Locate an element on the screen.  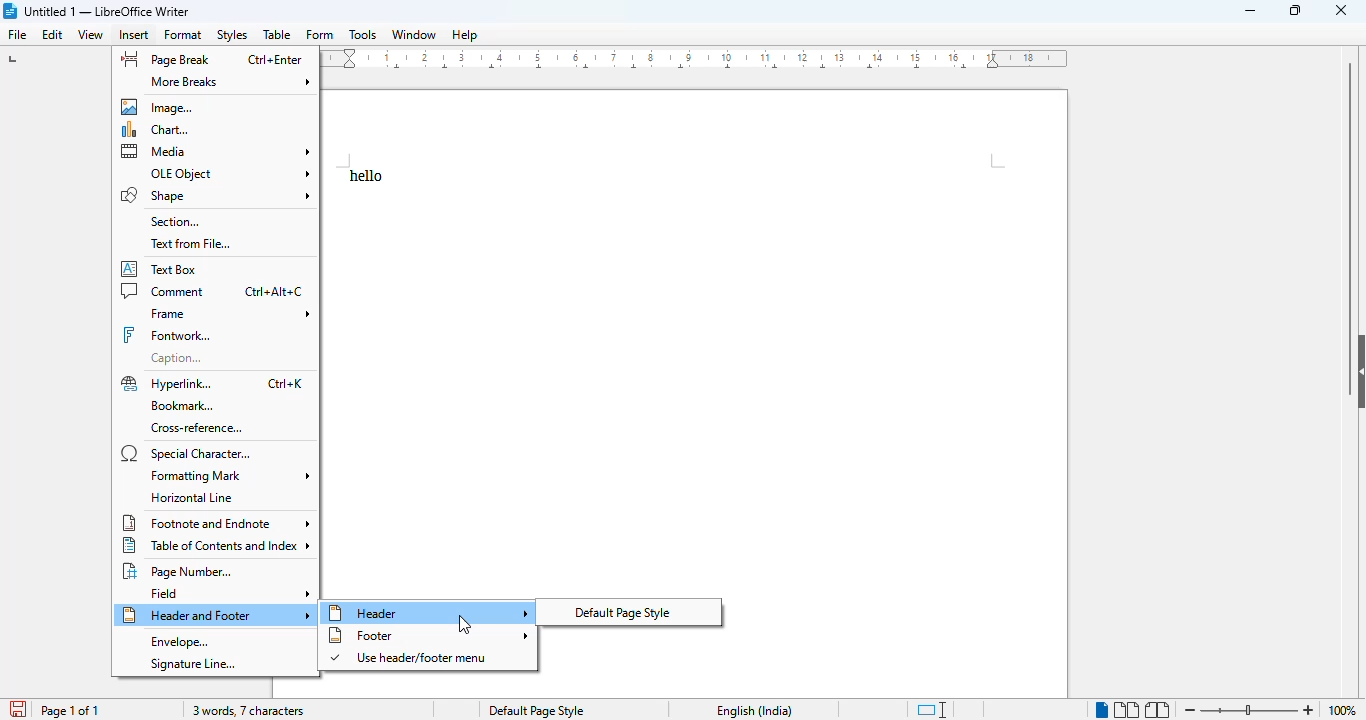
cursor is located at coordinates (465, 625).